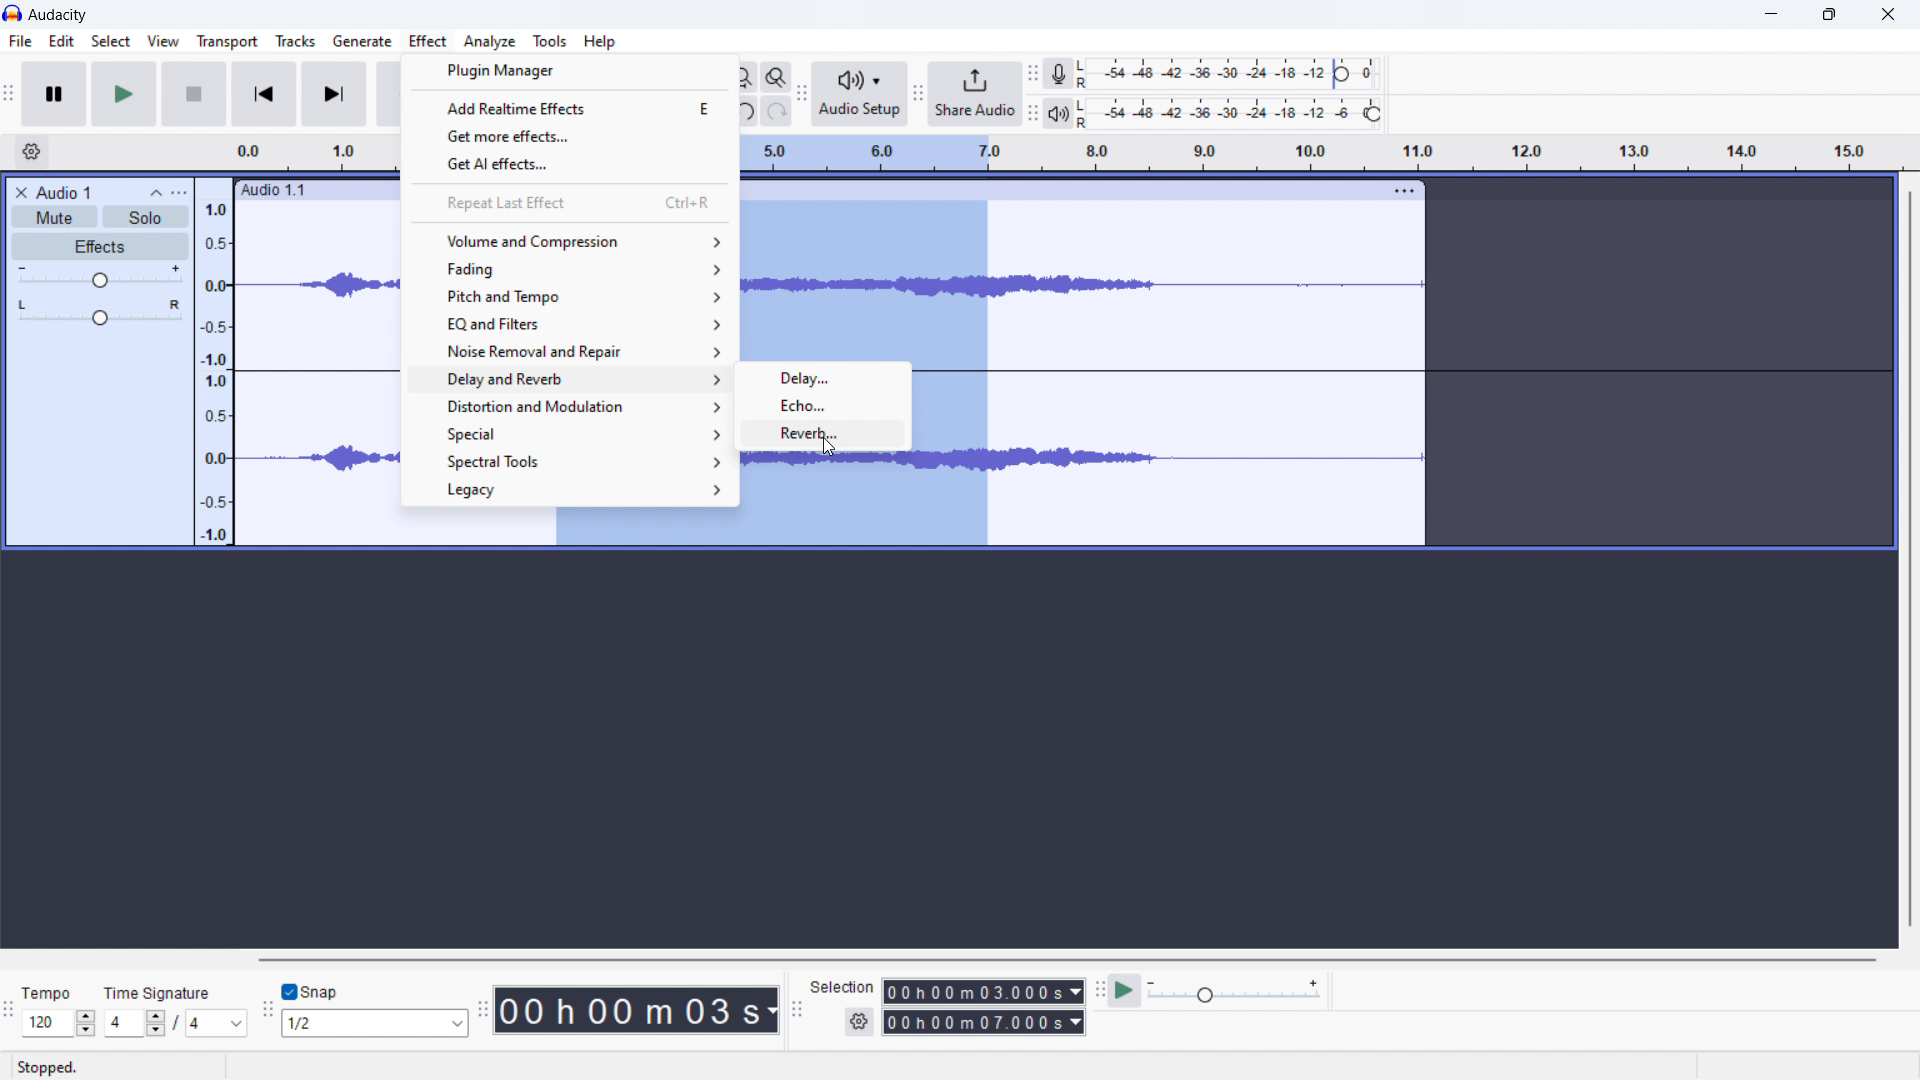 The image size is (1920, 1080). Describe the element at coordinates (805, 183) in the screenshot. I see `Audio 1.1` at that location.